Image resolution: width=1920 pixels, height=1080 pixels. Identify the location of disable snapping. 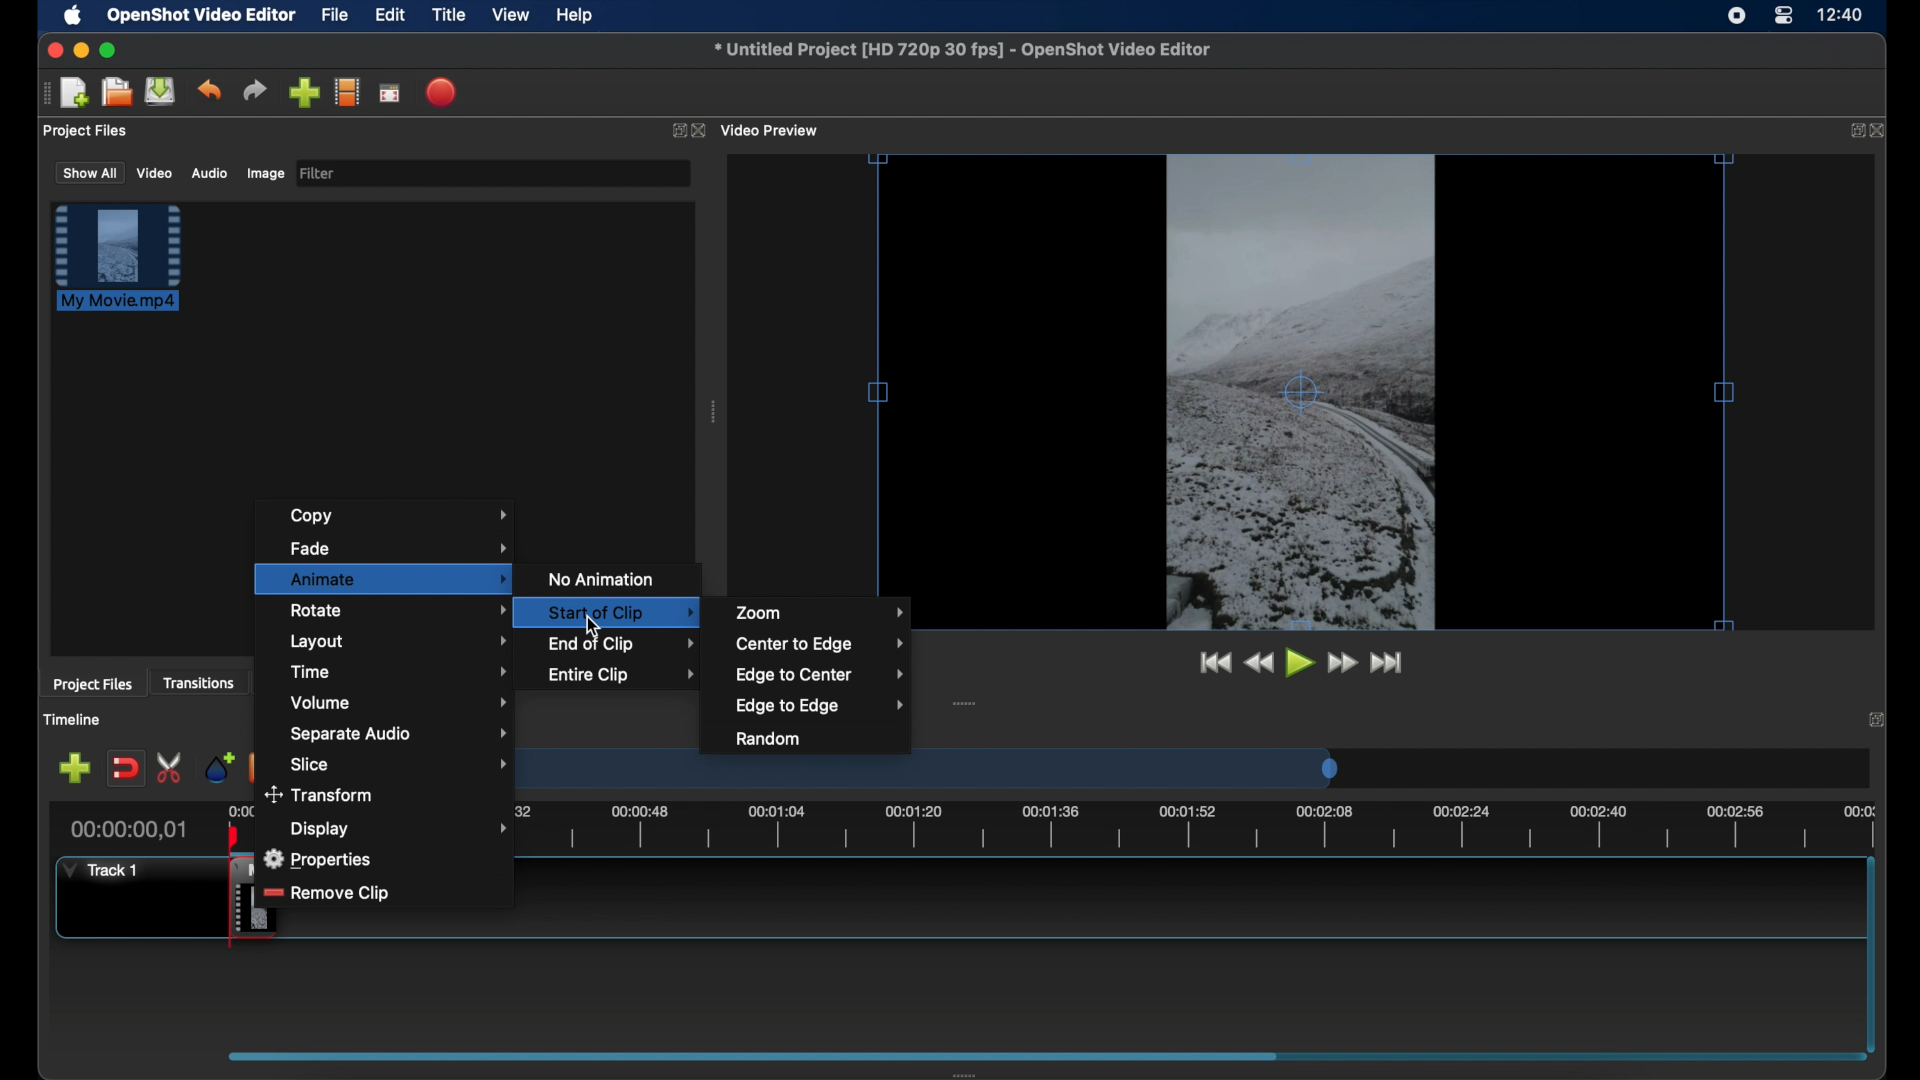
(125, 769).